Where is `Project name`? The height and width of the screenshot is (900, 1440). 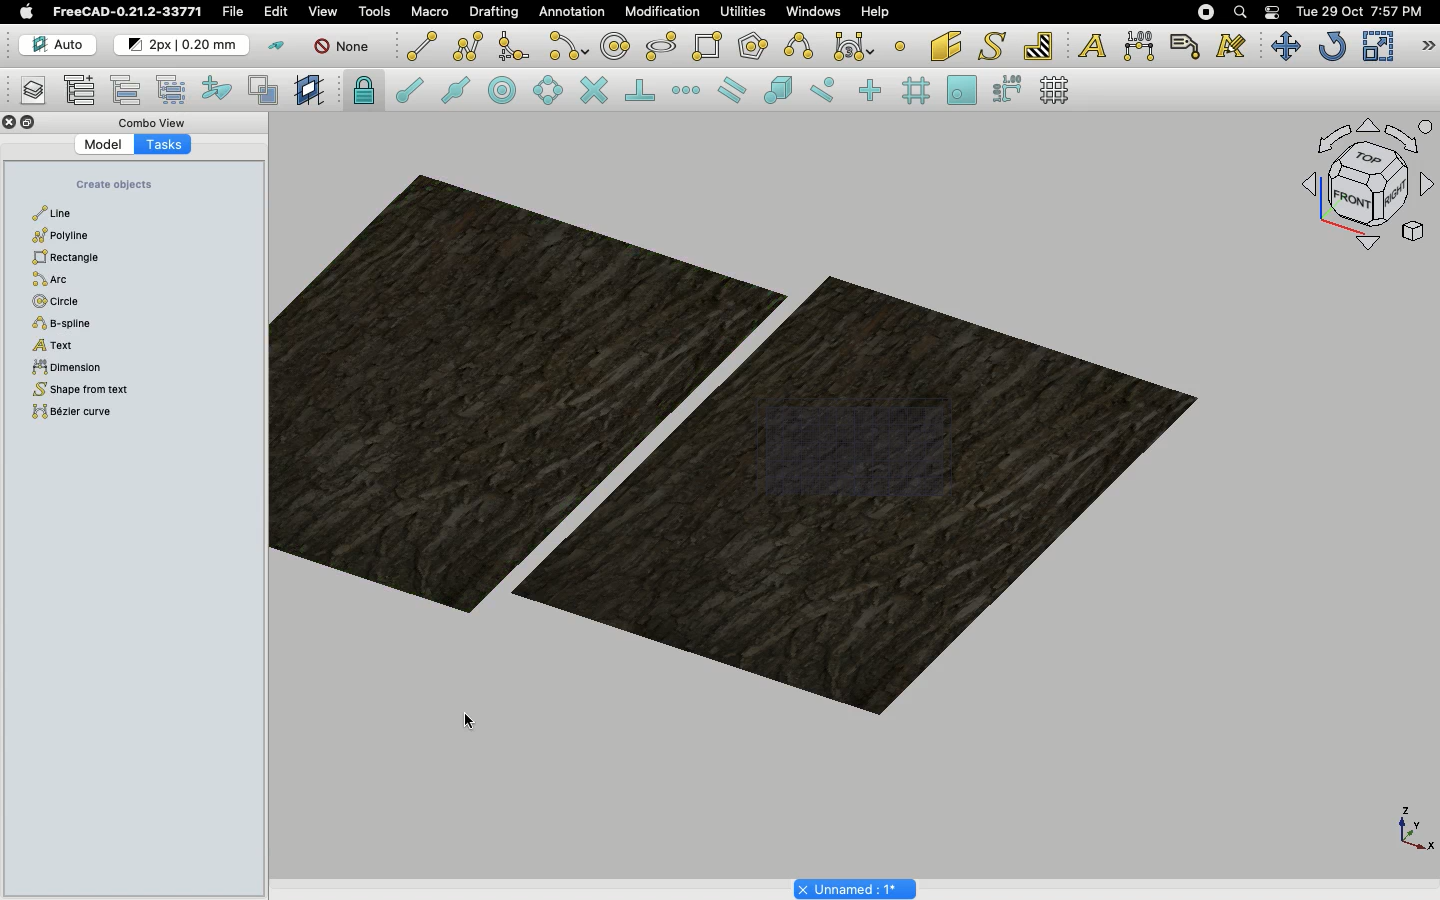
Project name is located at coordinates (857, 887).